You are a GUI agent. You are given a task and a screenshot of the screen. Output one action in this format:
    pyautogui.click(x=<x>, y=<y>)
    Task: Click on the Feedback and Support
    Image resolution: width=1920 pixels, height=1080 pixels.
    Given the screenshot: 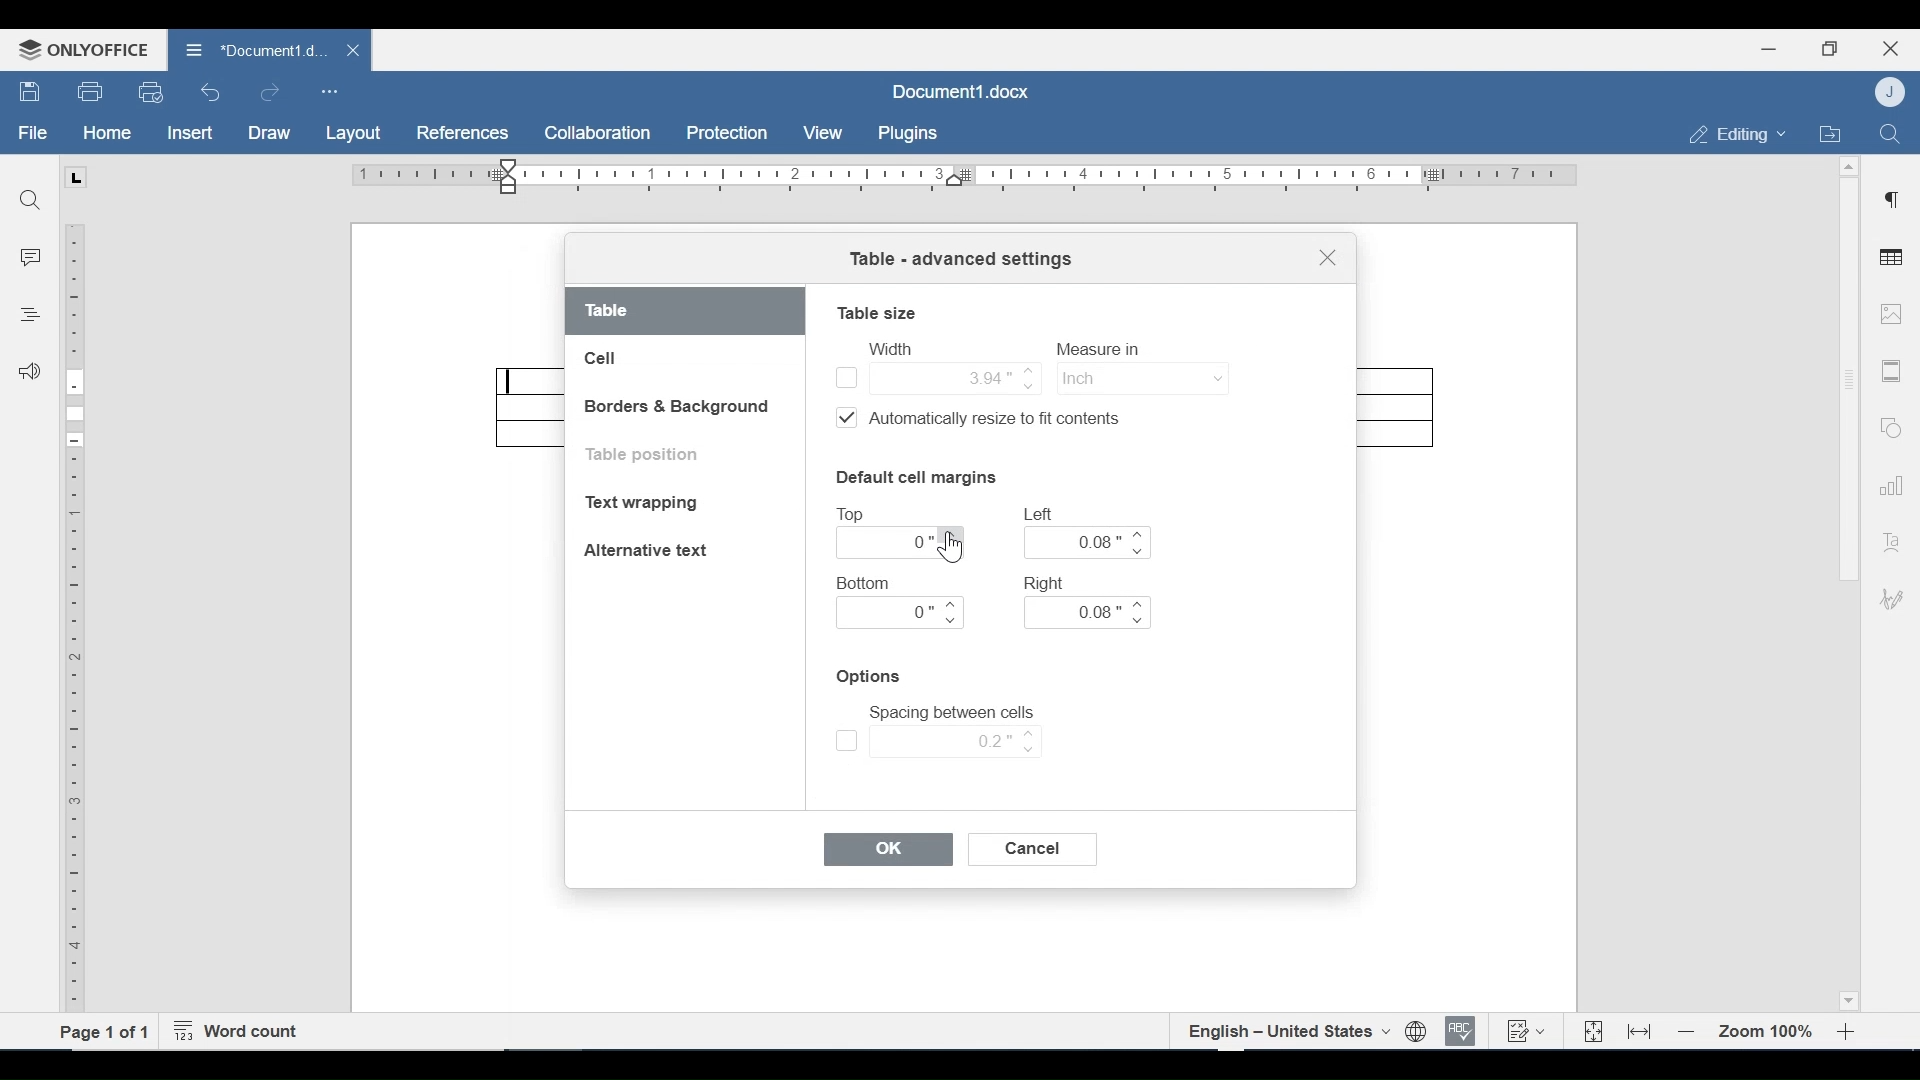 What is the action you would take?
    pyautogui.click(x=29, y=373)
    